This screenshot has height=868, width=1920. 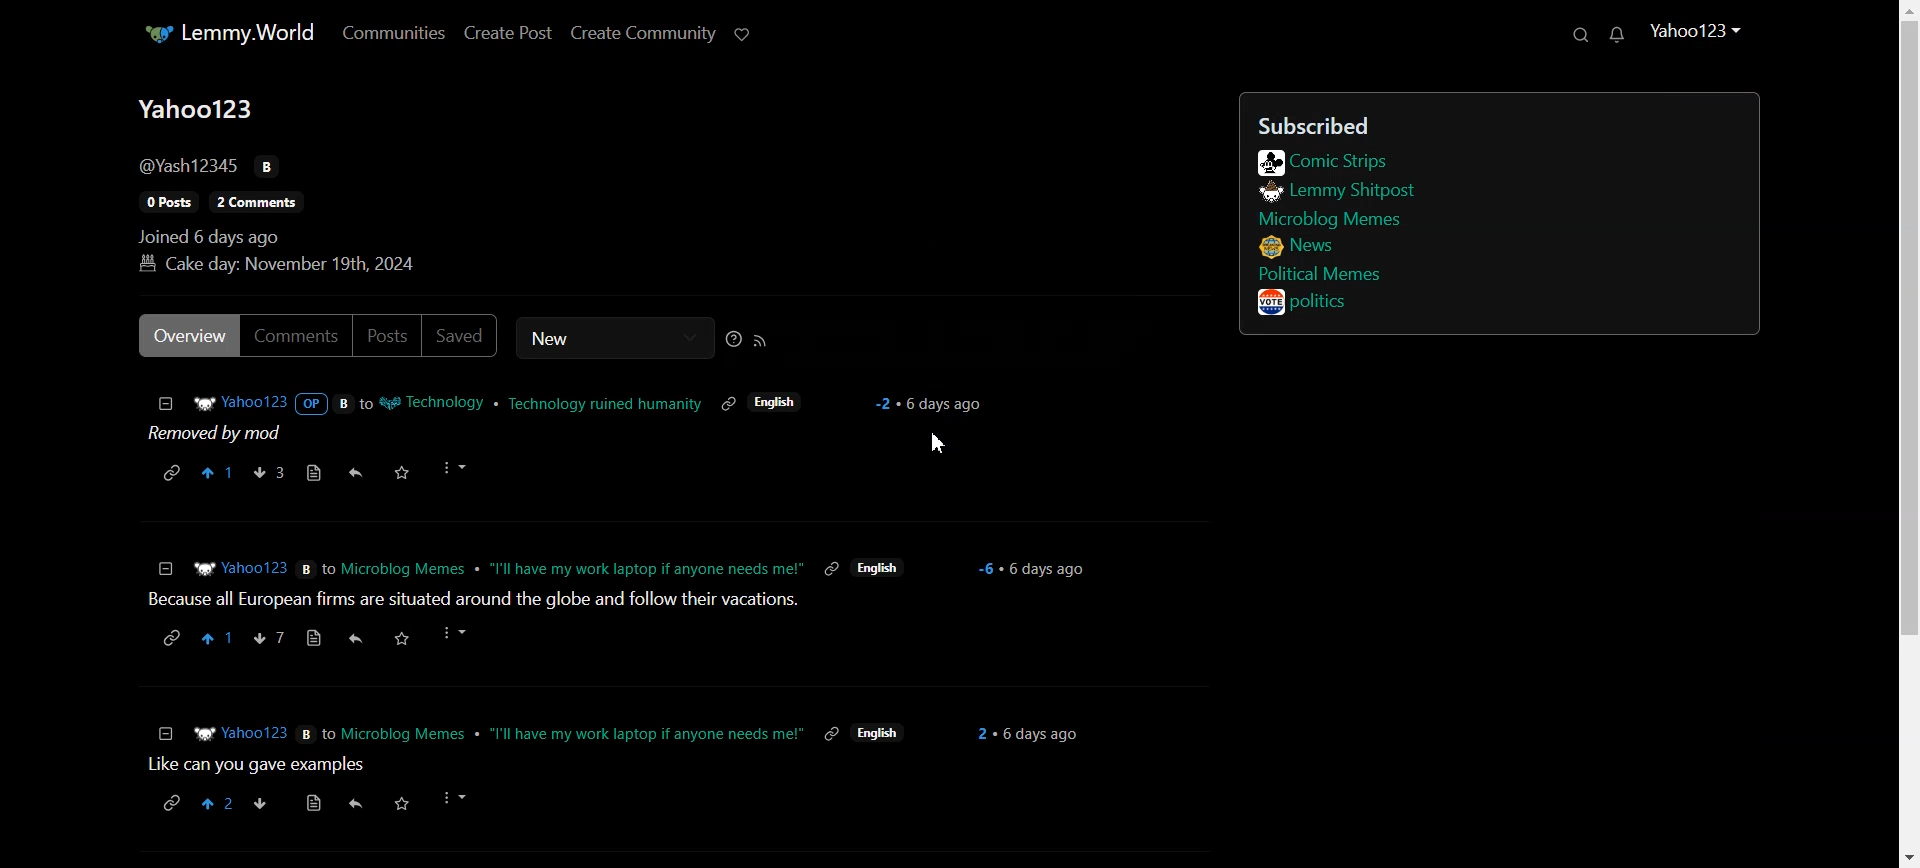 I want to click on Support Limmy, so click(x=745, y=34).